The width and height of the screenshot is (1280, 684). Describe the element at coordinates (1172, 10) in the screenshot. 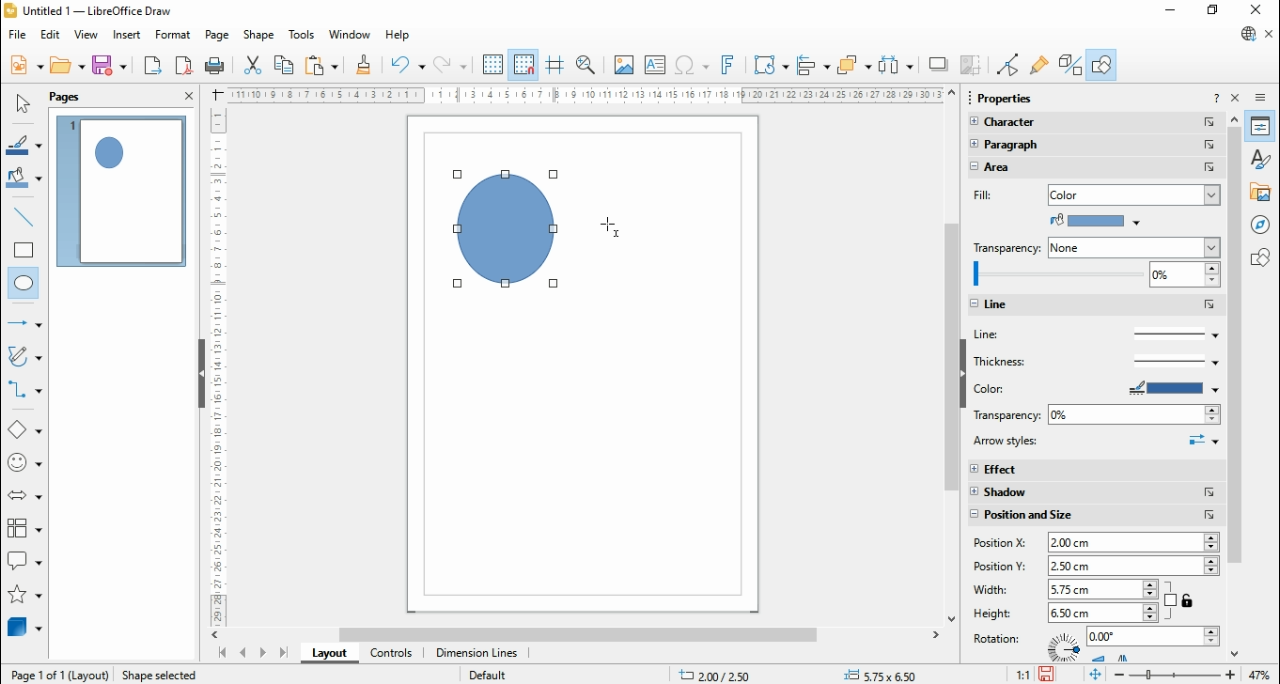

I see `minimize` at that location.